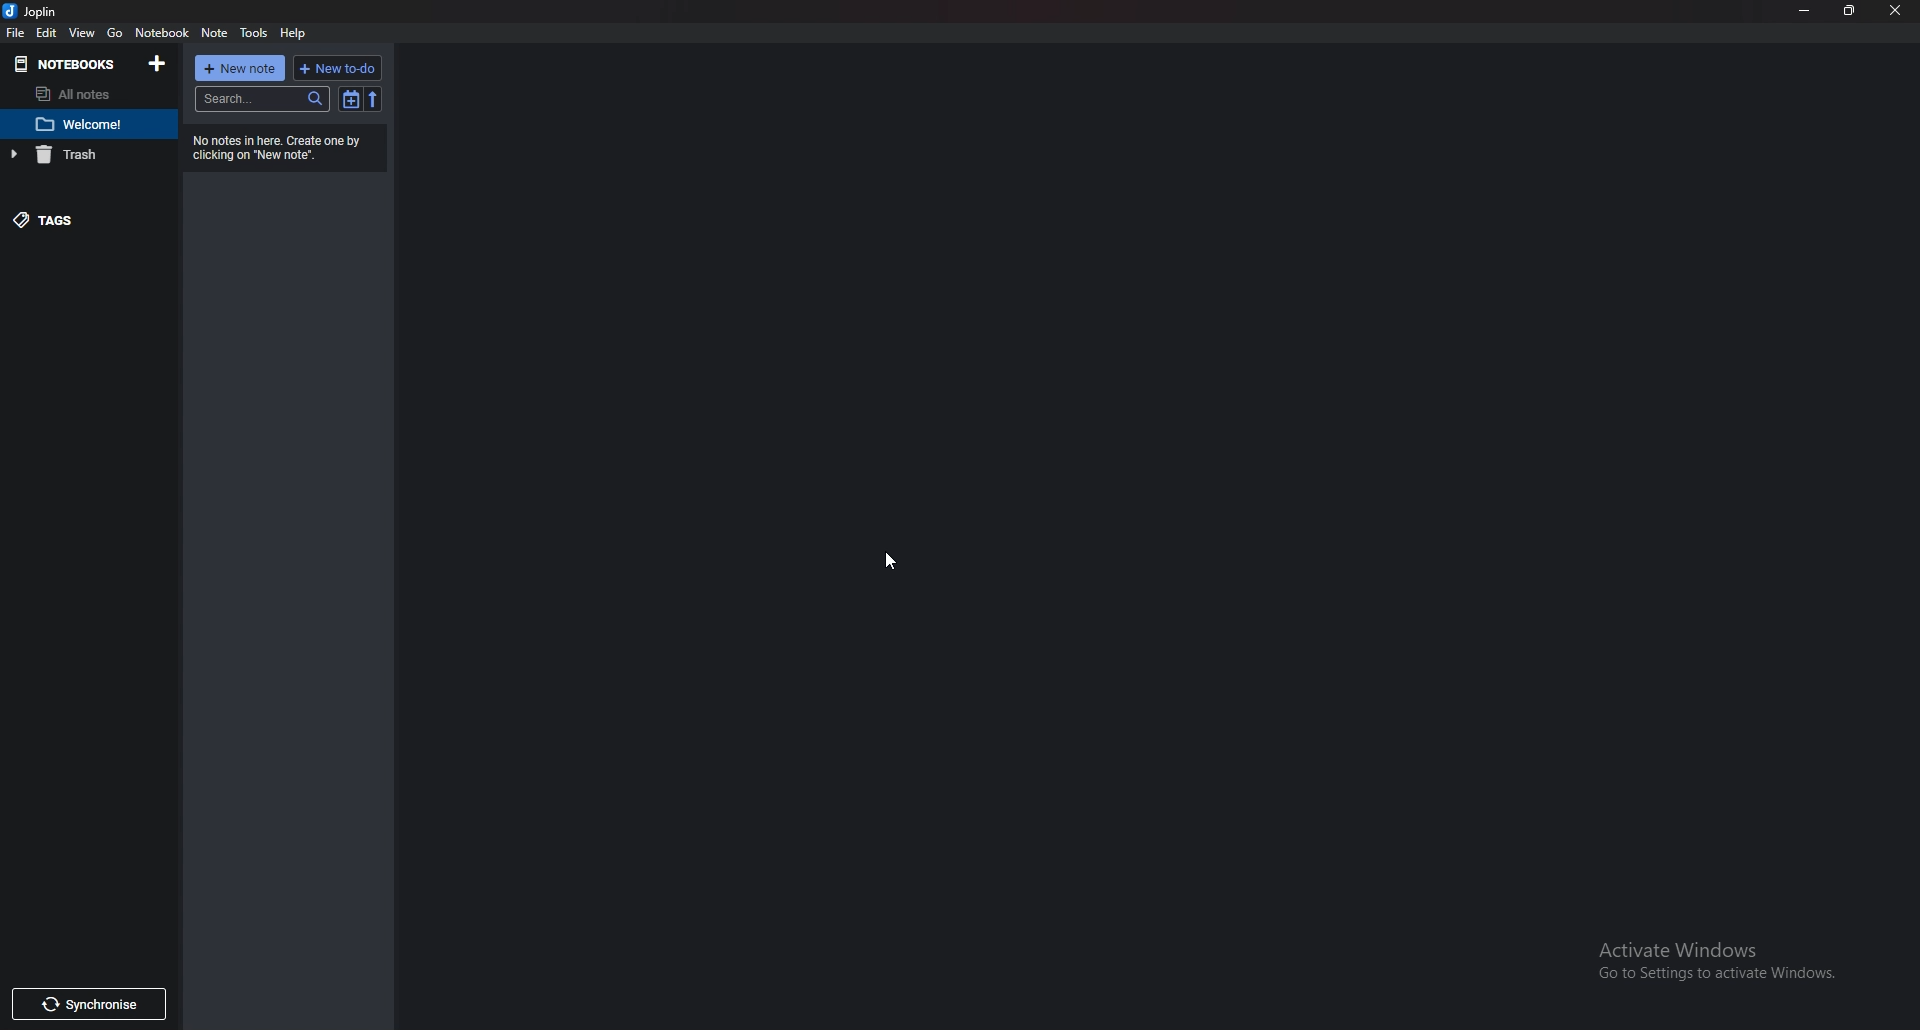 Image resolution: width=1920 pixels, height=1030 pixels. Describe the element at coordinates (83, 219) in the screenshot. I see `tags` at that location.